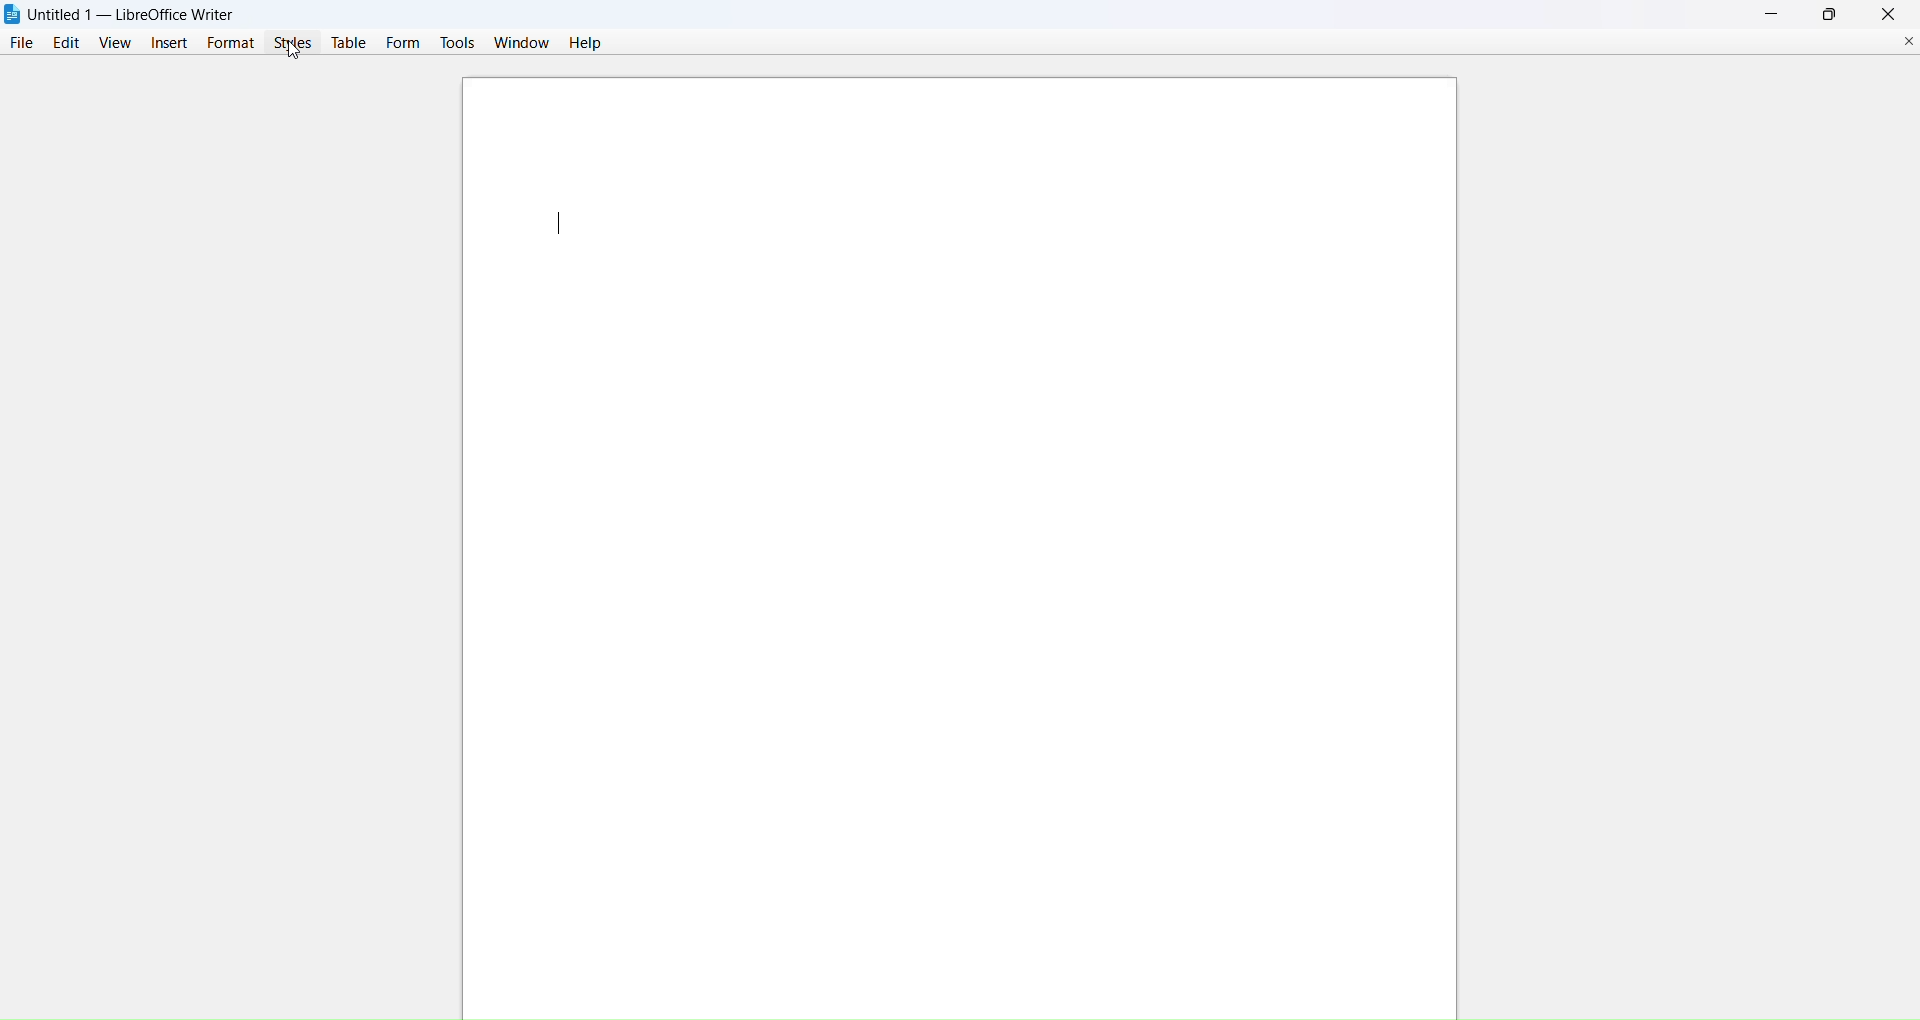 The width and height of the screenshot is (1920, 1020). I want to click on tools, so click(458, 42).